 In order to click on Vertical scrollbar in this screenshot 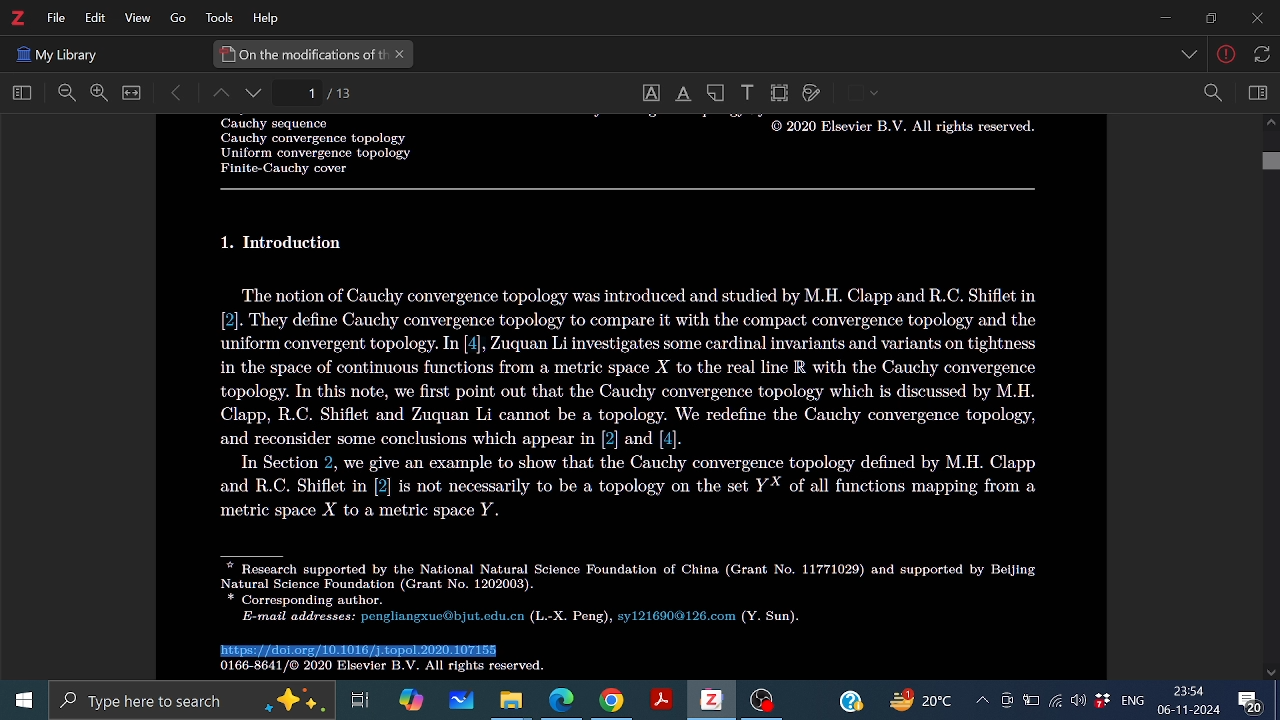, I will do `click(1270, 163)`.